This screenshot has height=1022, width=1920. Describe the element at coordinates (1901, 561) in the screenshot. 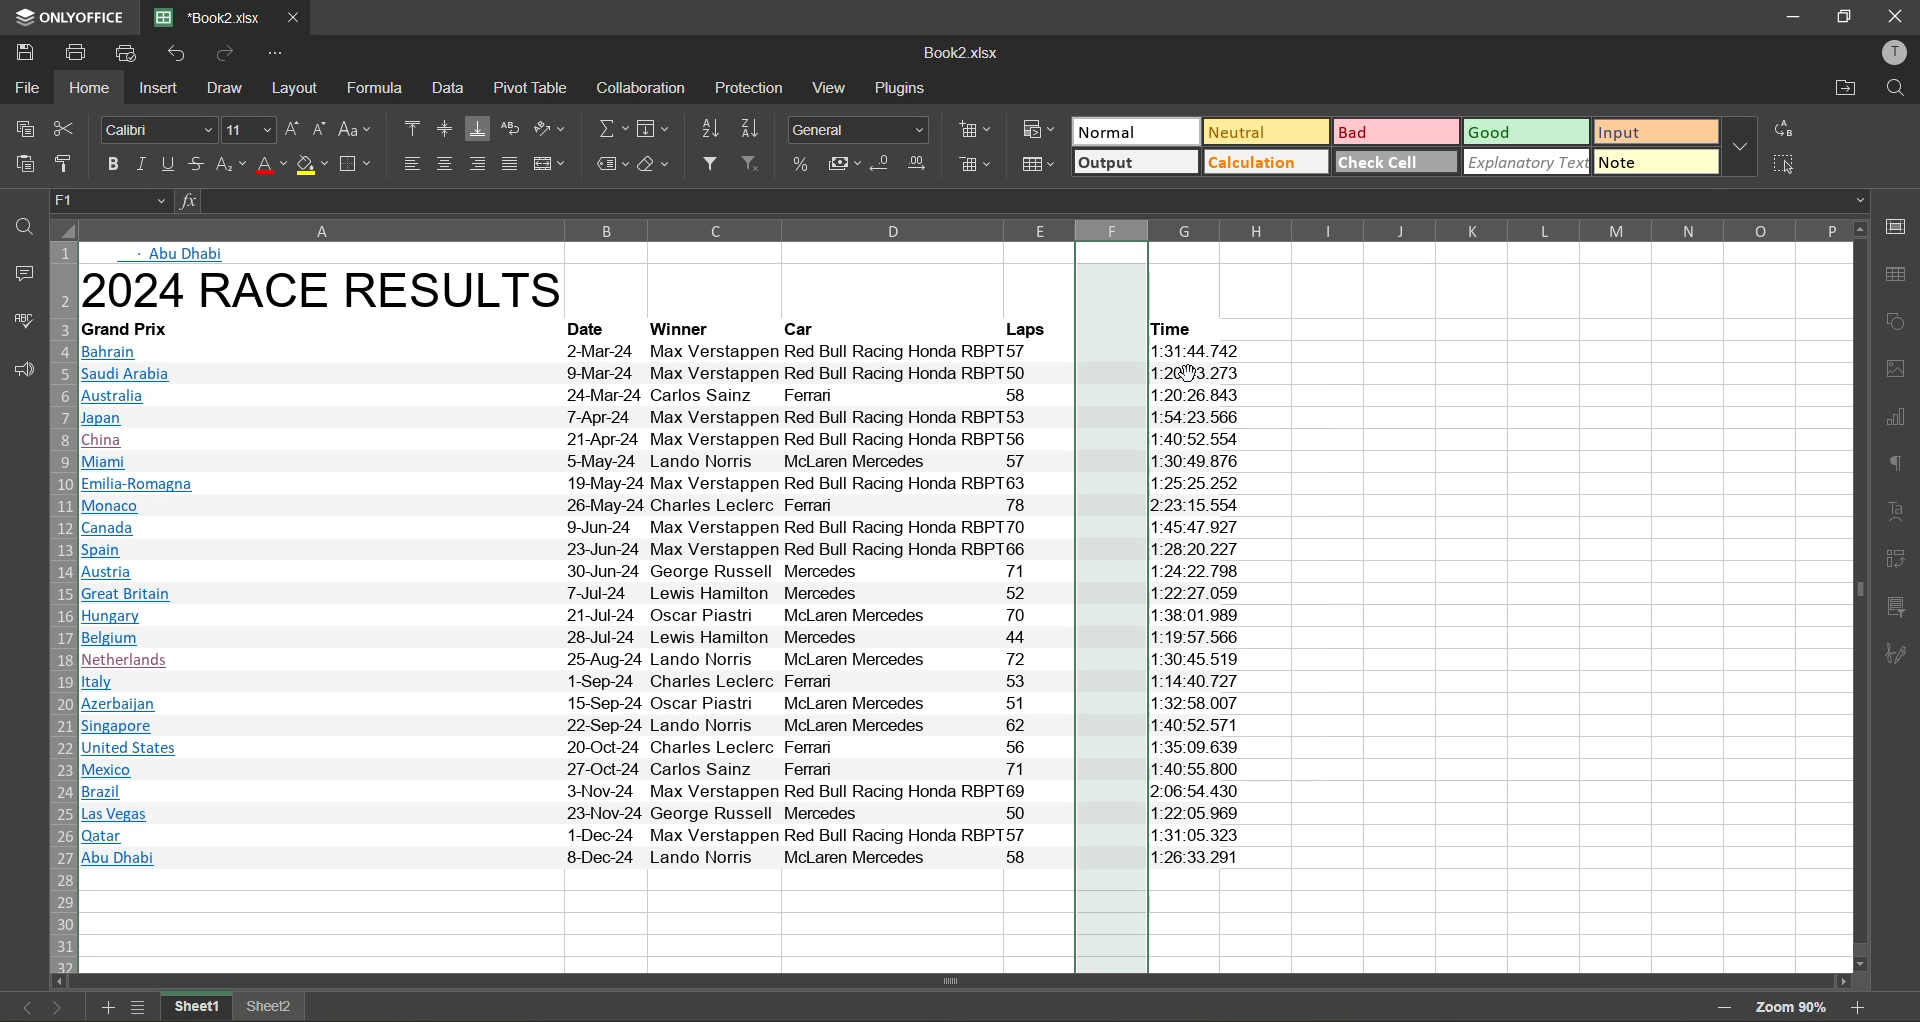

I see `pivot table` at that location.